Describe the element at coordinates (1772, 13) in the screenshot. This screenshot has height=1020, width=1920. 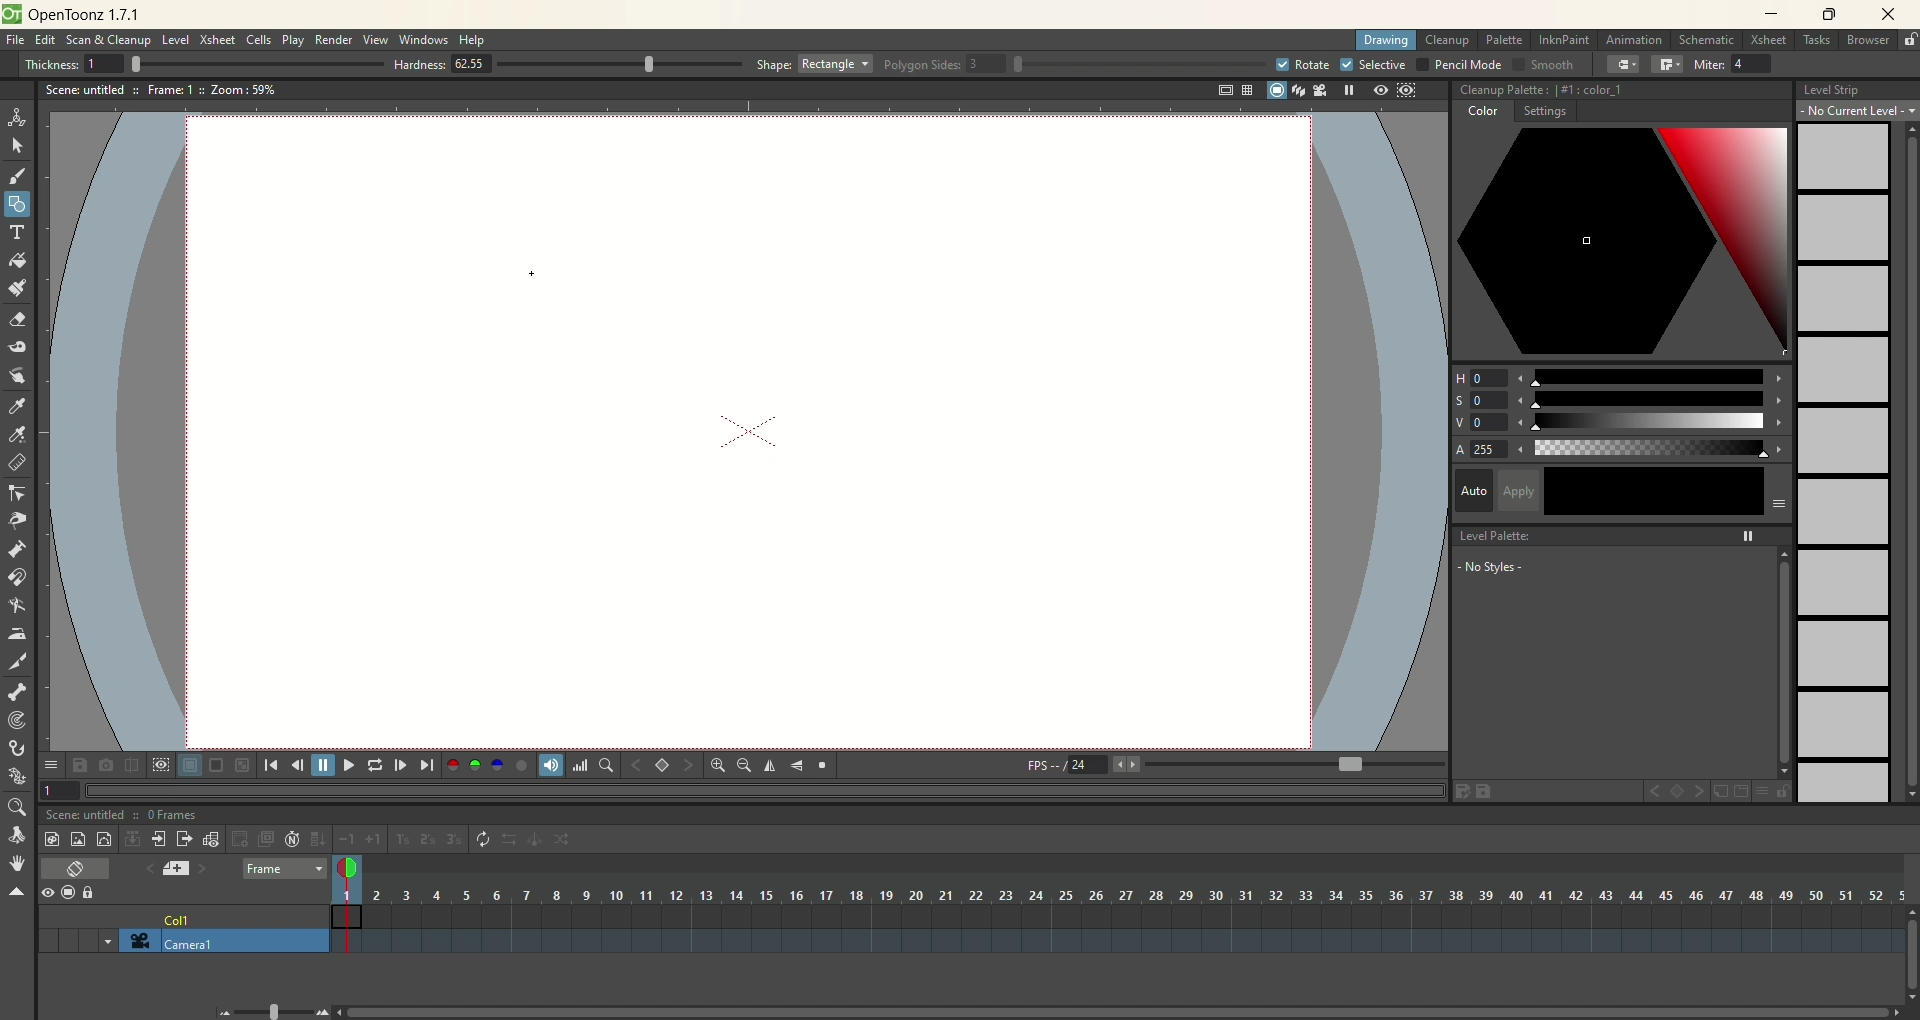
I see `minimize` at that location.